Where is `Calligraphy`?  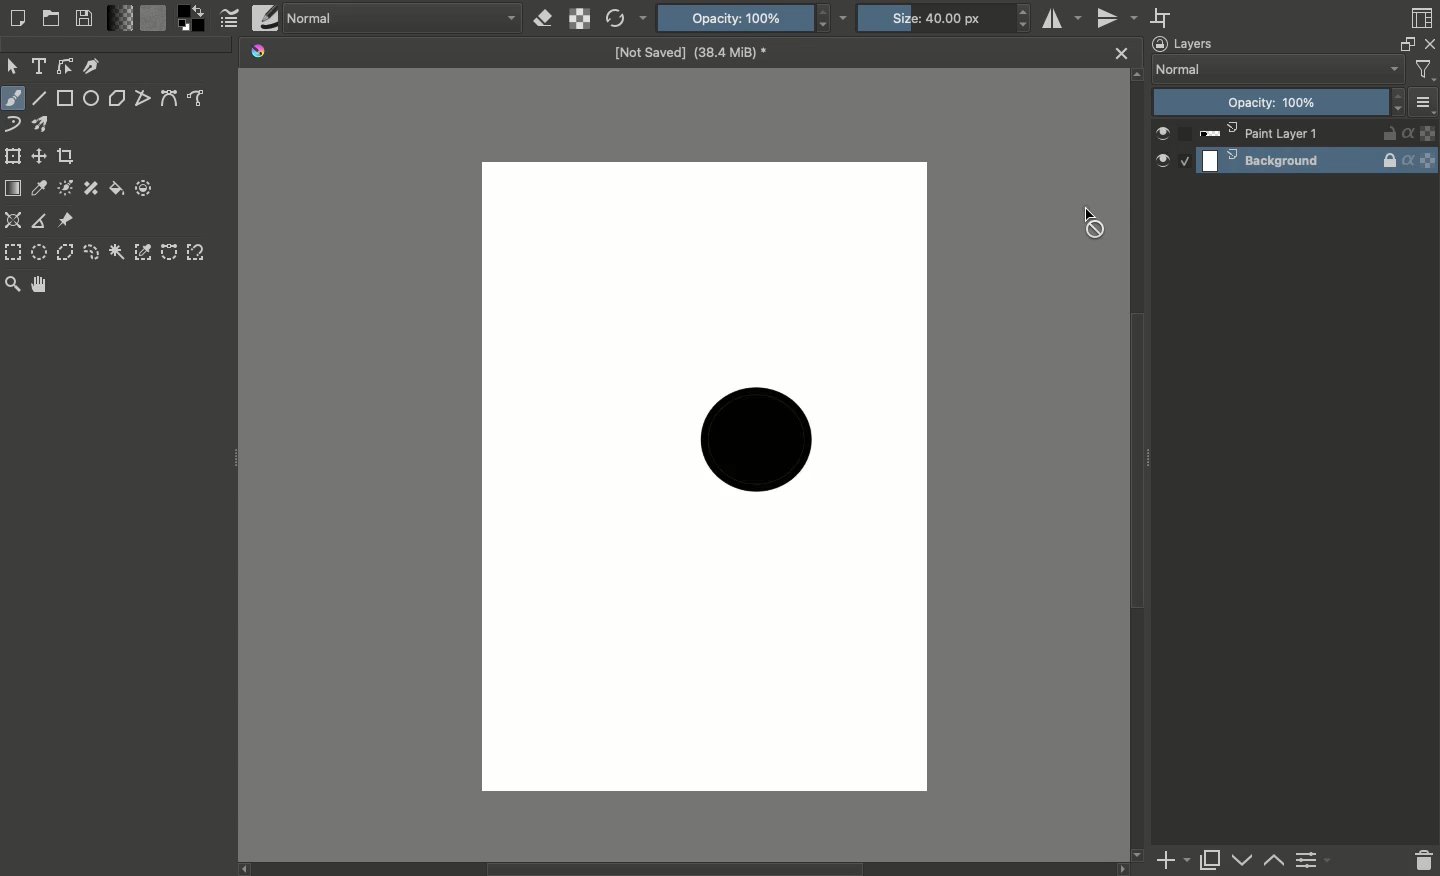
Calligraphy is located at coordinates (96, 65).